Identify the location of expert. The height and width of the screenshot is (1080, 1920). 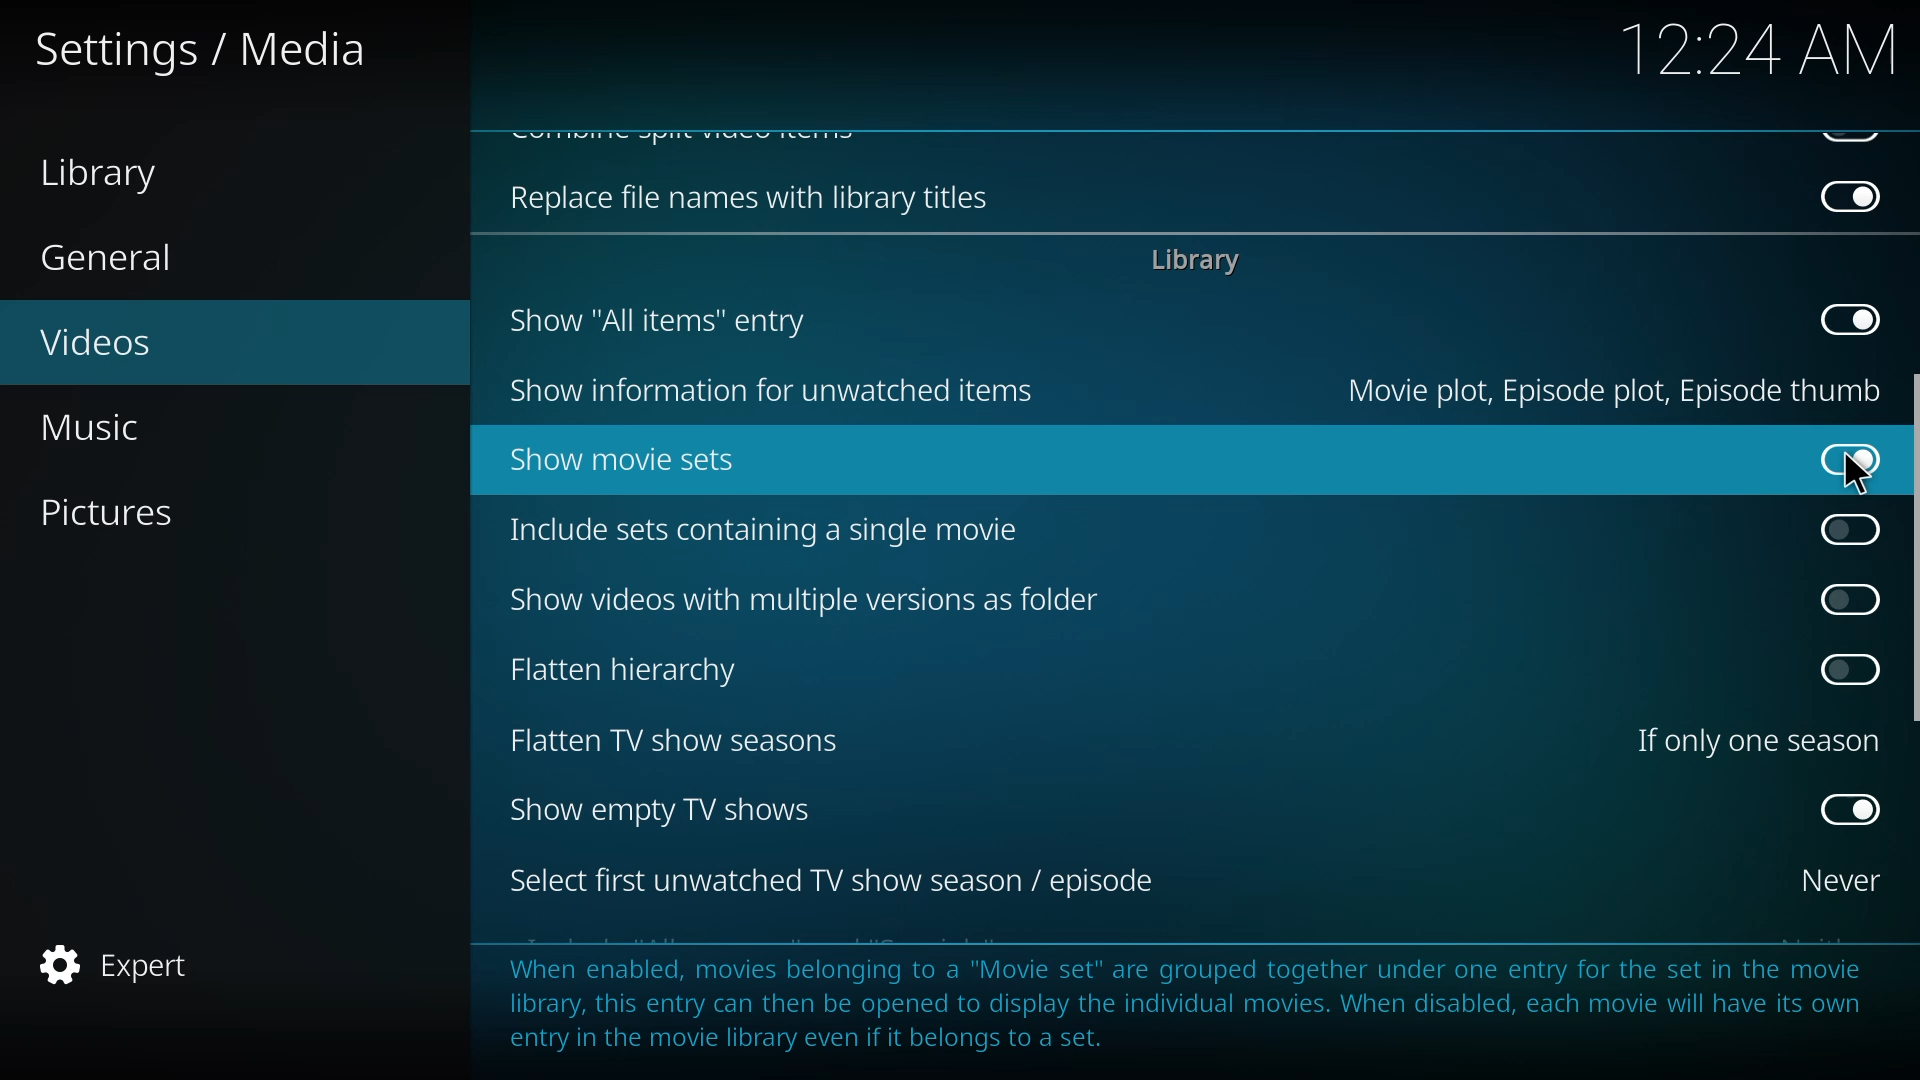
(121, 959).